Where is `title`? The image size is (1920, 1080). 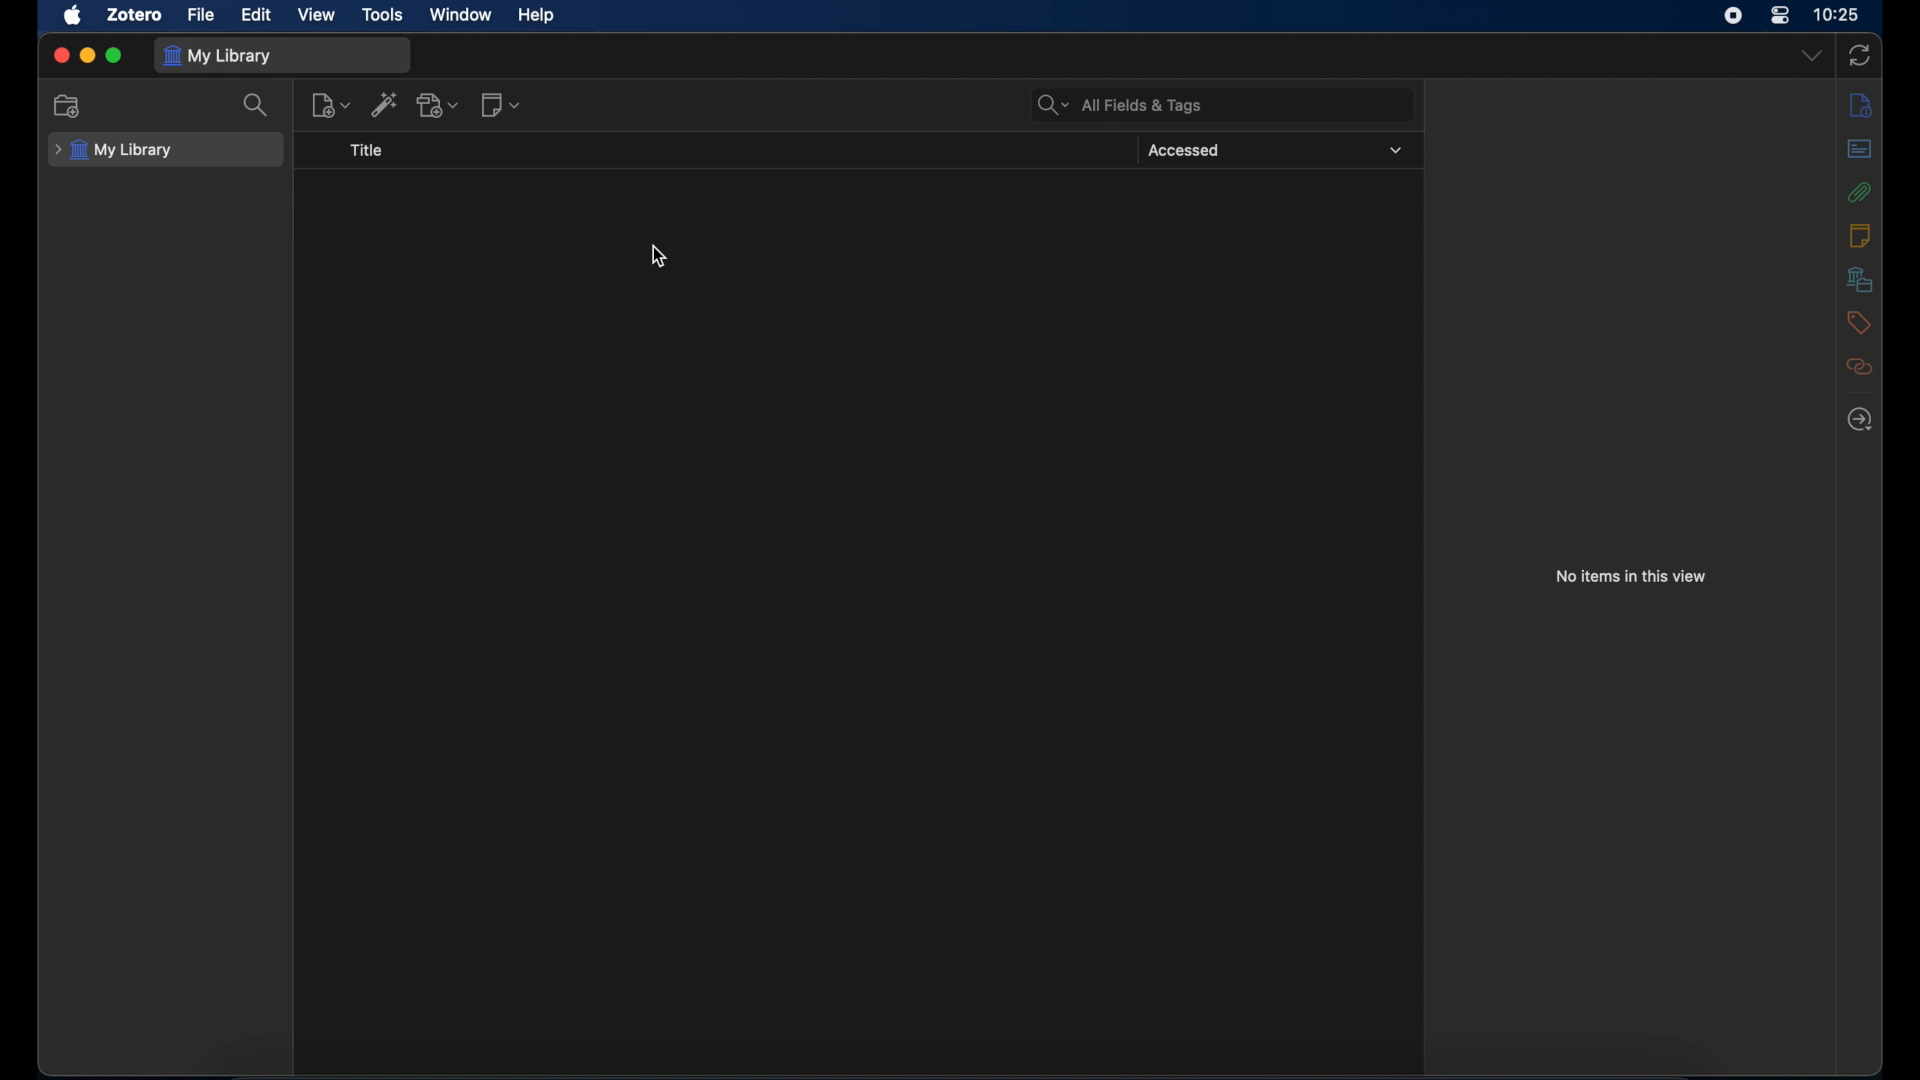
title is located at coordinates (367, 151).